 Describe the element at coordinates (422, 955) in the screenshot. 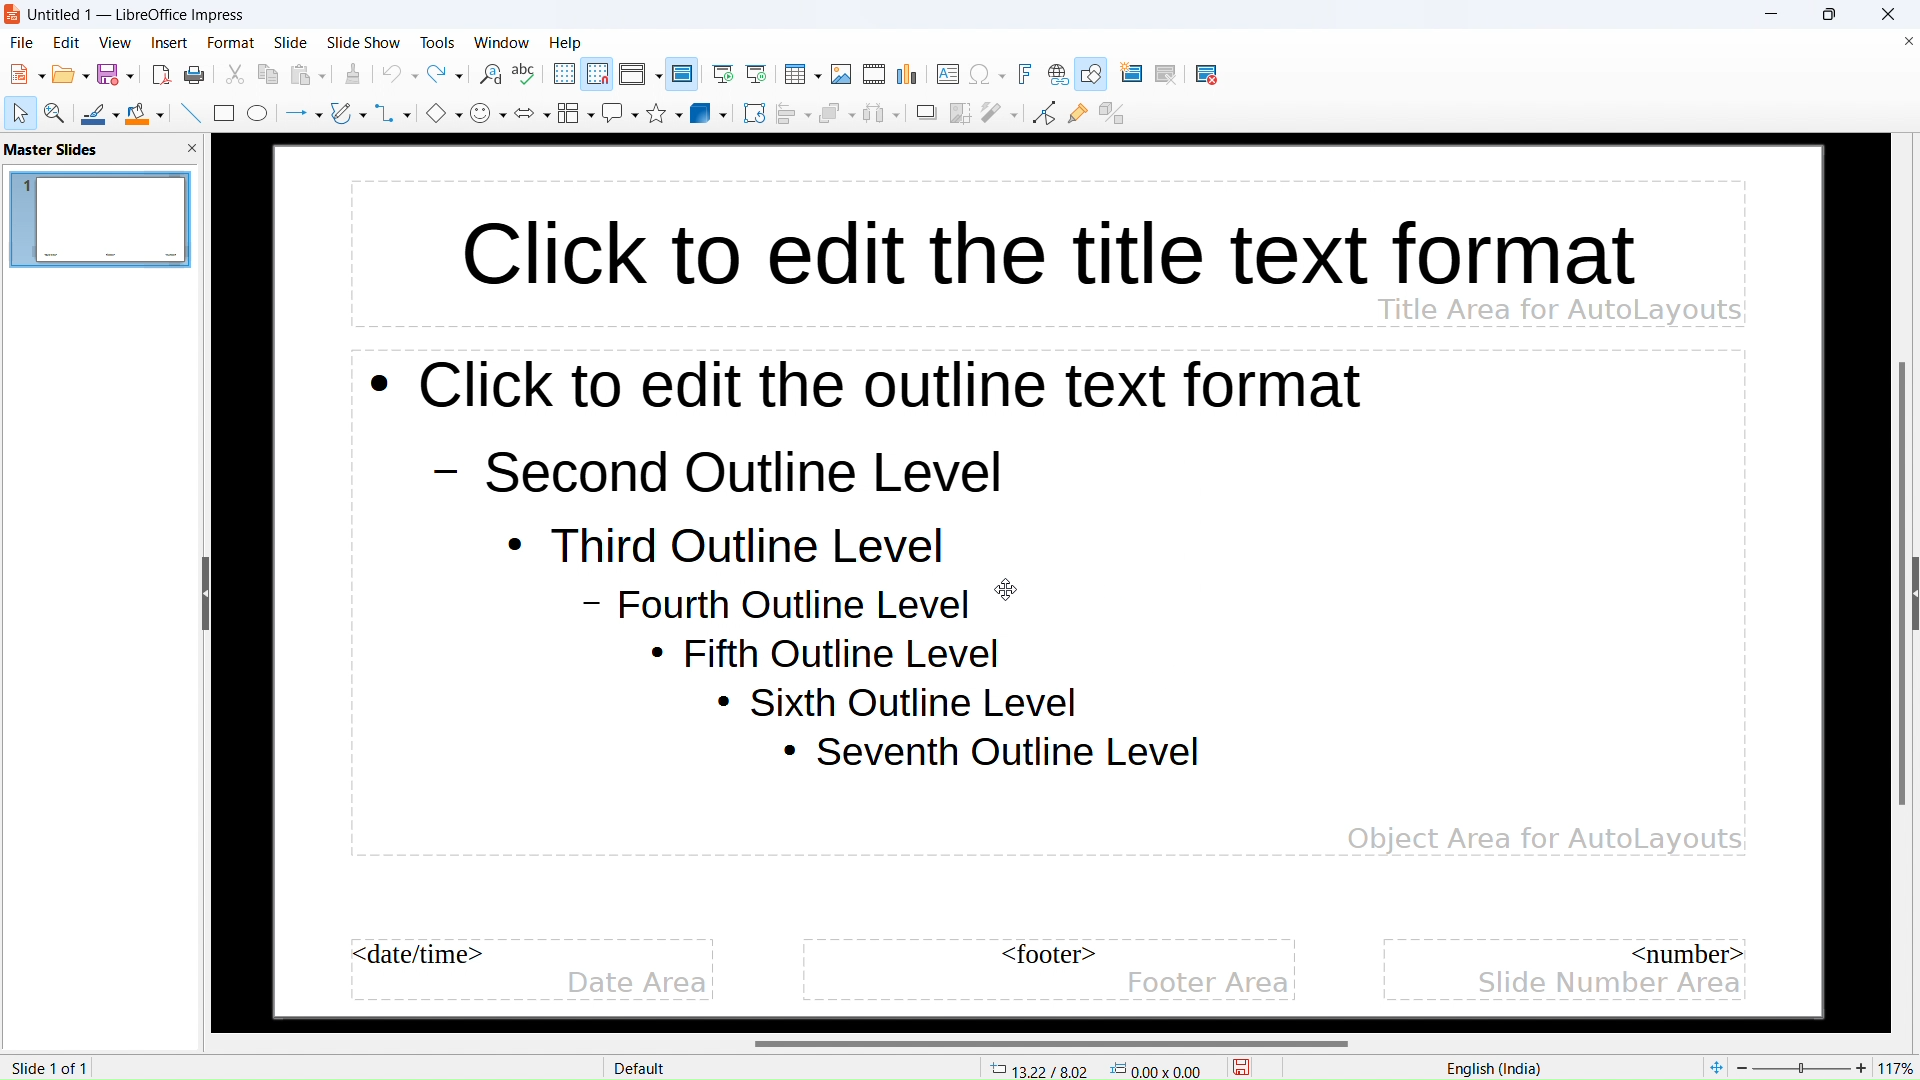

I see `<date/time>` at that location.